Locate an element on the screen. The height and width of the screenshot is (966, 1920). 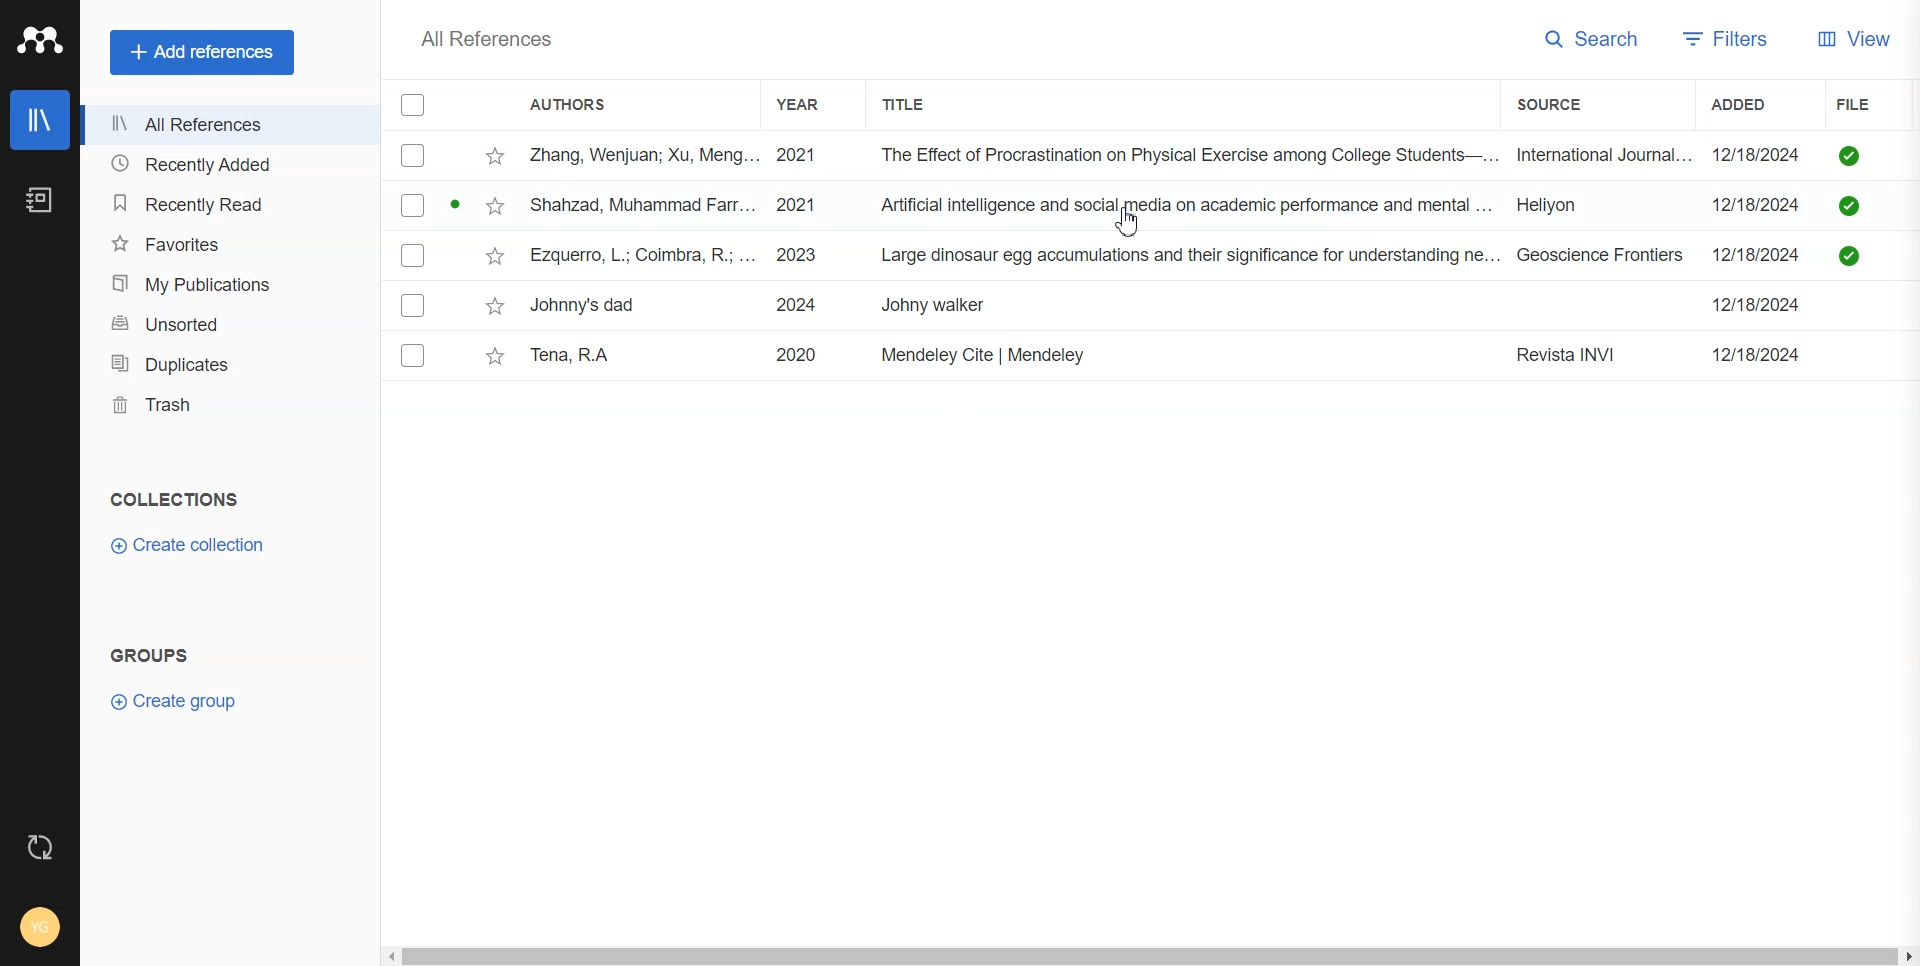
Library is located at coordinates (41, 120).